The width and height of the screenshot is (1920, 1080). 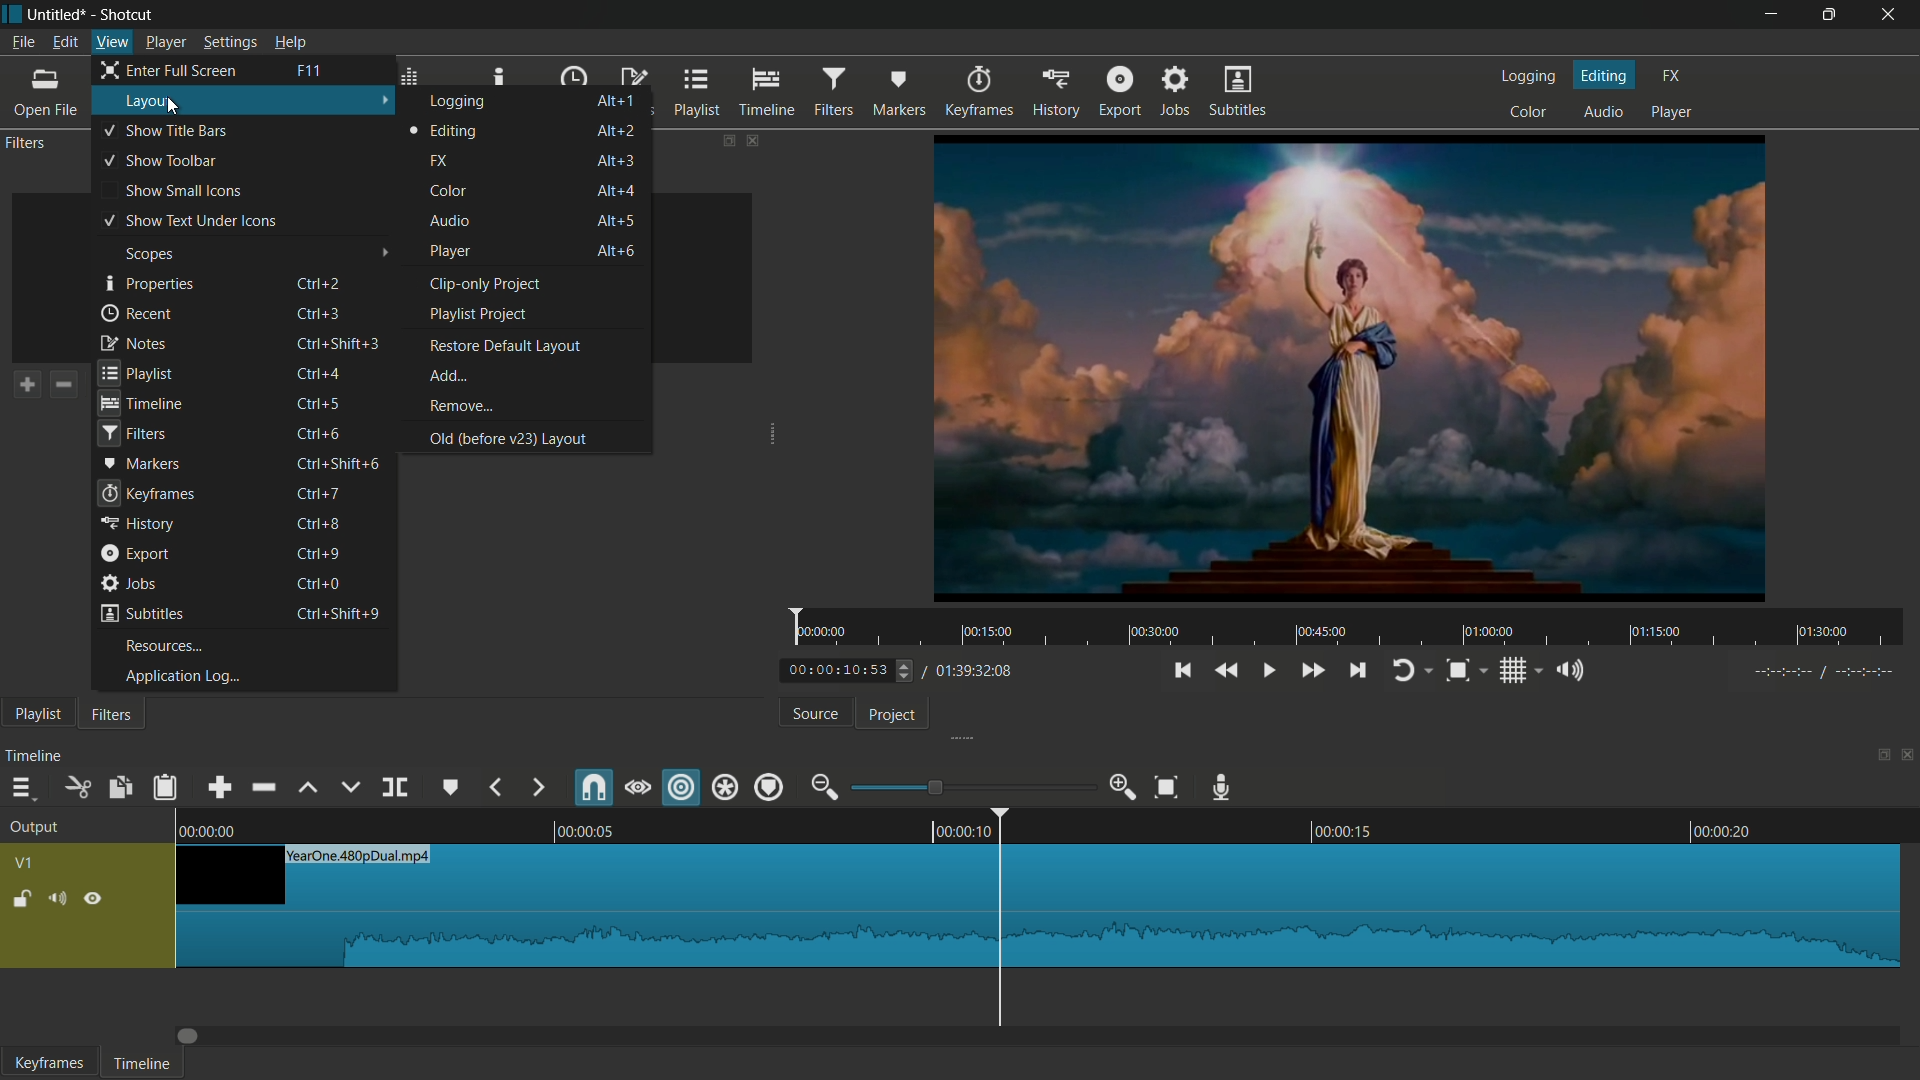 What do you see at coordinates (262, 788) in the screenshot?
I see `ripple delete` at bounding box center [262, 788].